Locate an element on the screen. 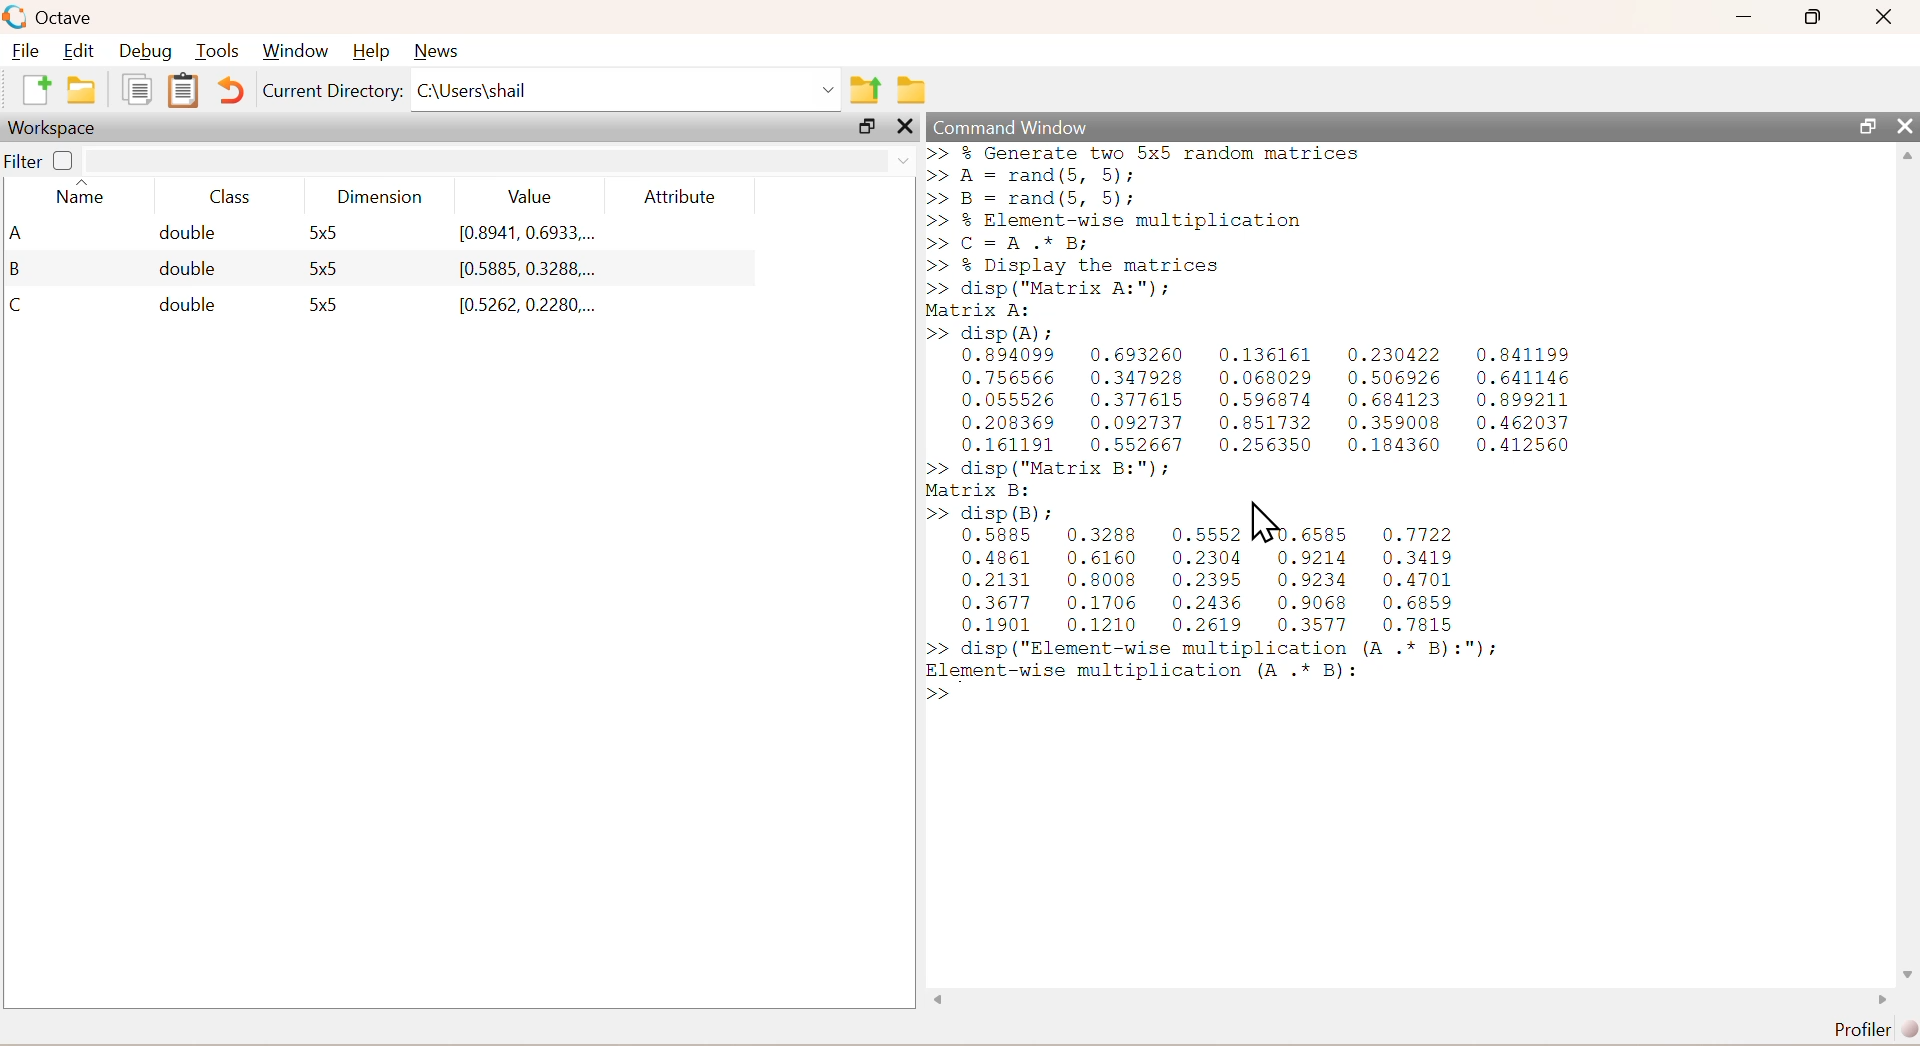 Image resolution: width=1920 pixels, height=1046 pixels. Close is located at coordinates (1902, 122).